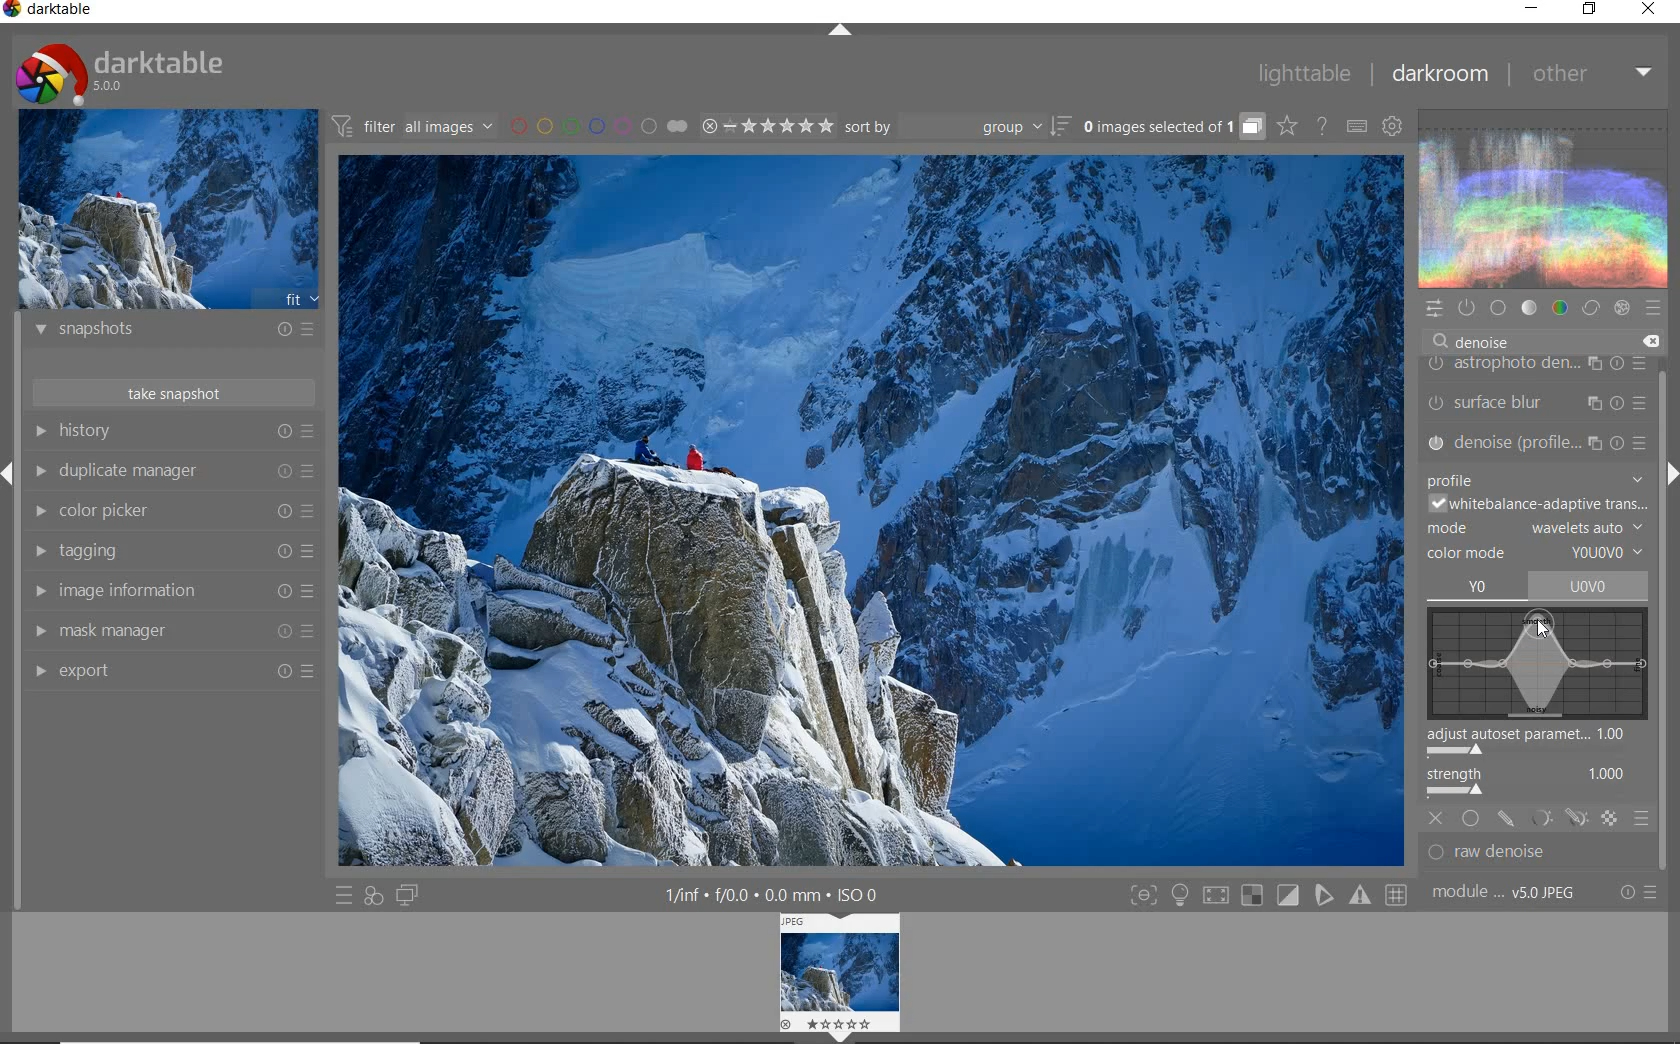  What do you see at coordinates (120, 74) in the screenshot?
I see `Darktable 5.0.0` at bounding box center [120, 74].